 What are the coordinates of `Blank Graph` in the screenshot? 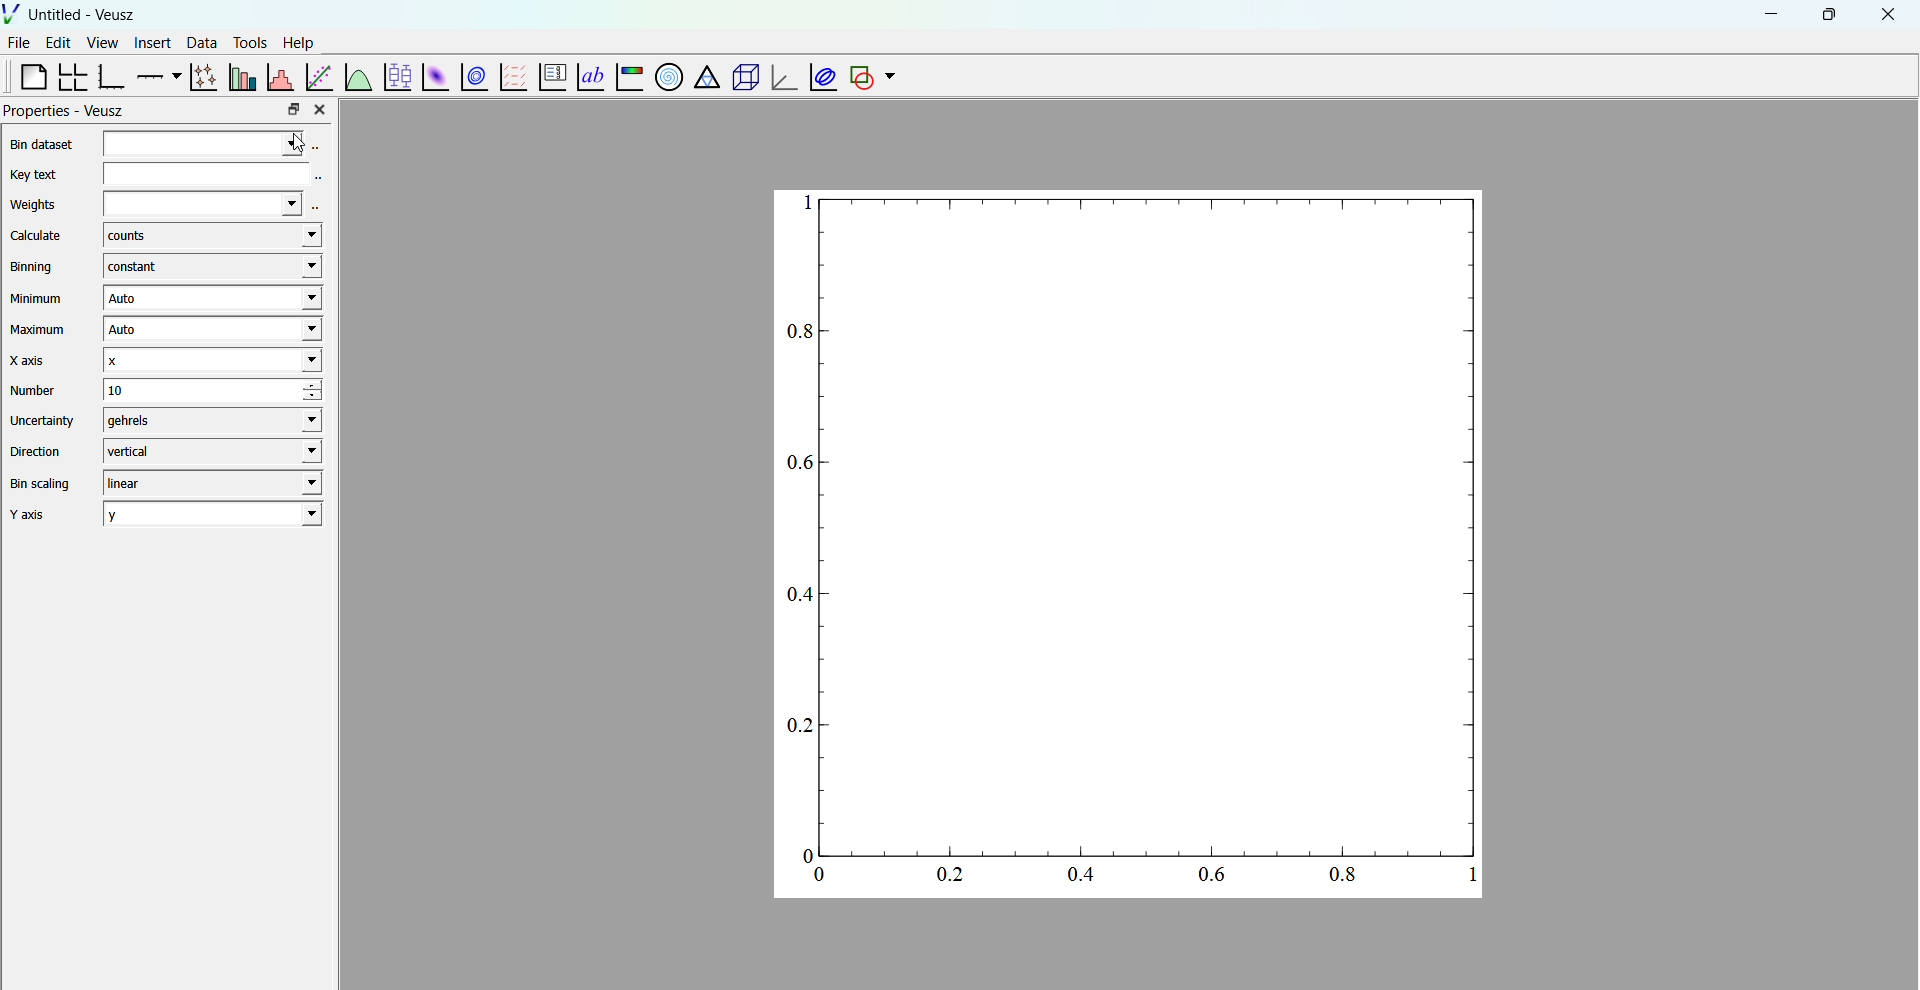 It's located at (1152, 521).